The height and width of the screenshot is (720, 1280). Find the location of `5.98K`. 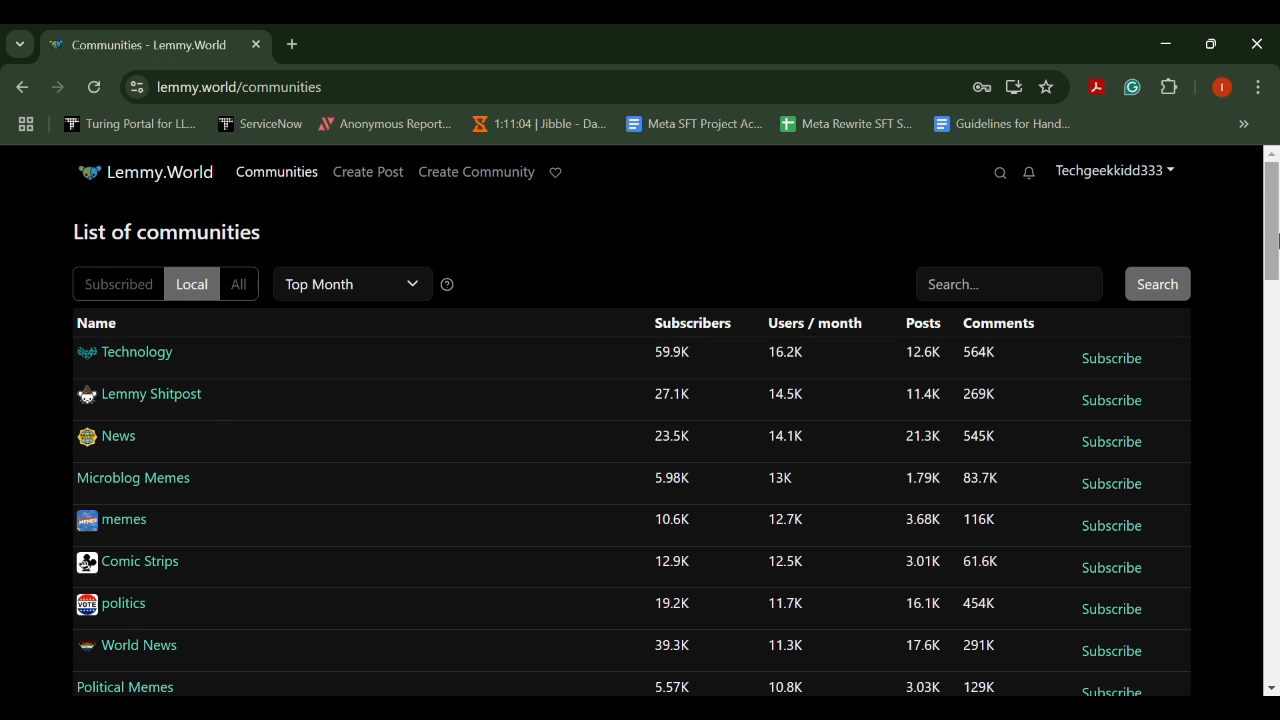

5.98K is located at coordinates (674, 480).